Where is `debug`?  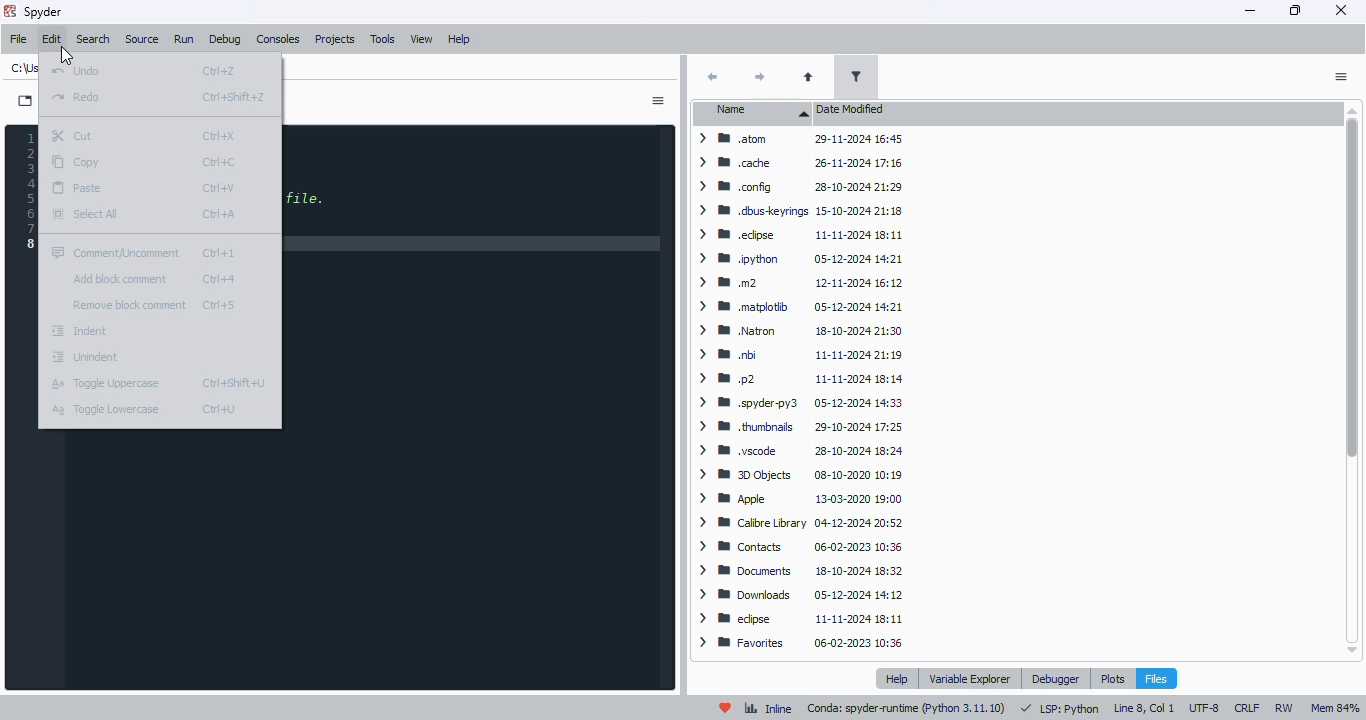 debug is located at coordinates (225, 40).